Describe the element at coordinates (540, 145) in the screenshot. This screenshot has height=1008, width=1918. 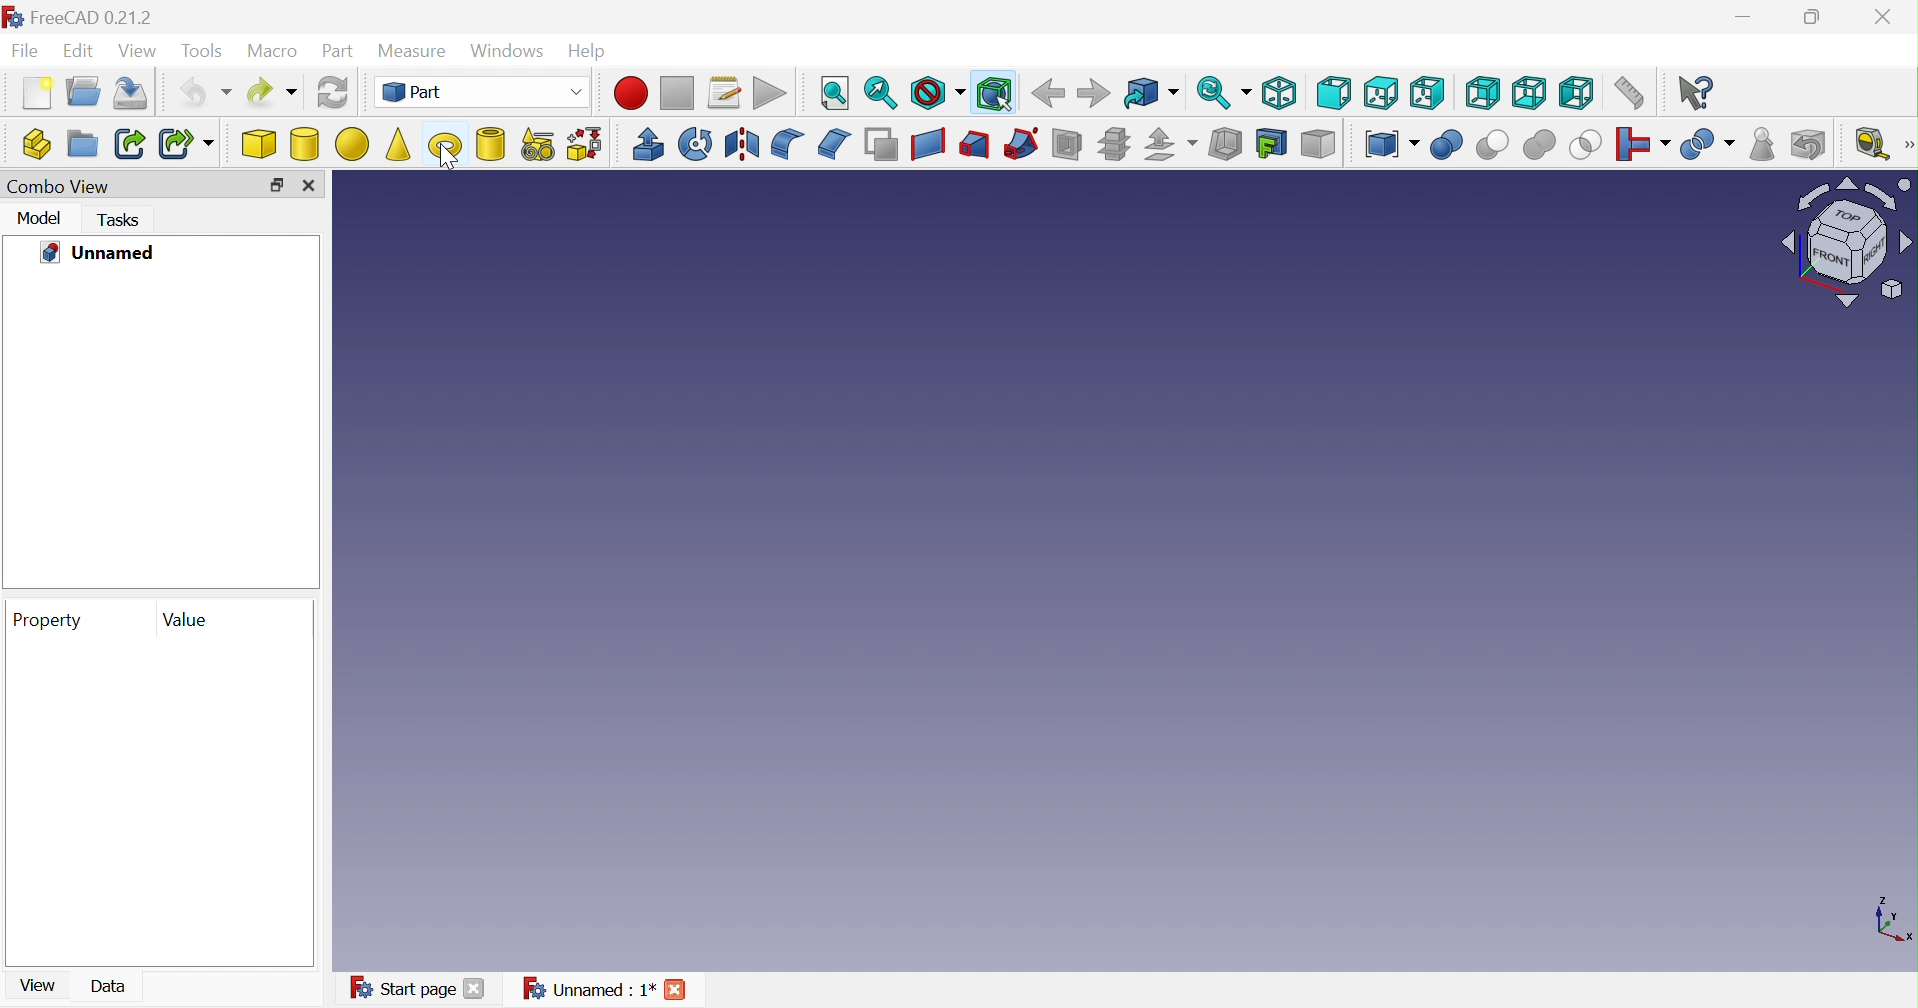
I see `Create primitives` at that location.